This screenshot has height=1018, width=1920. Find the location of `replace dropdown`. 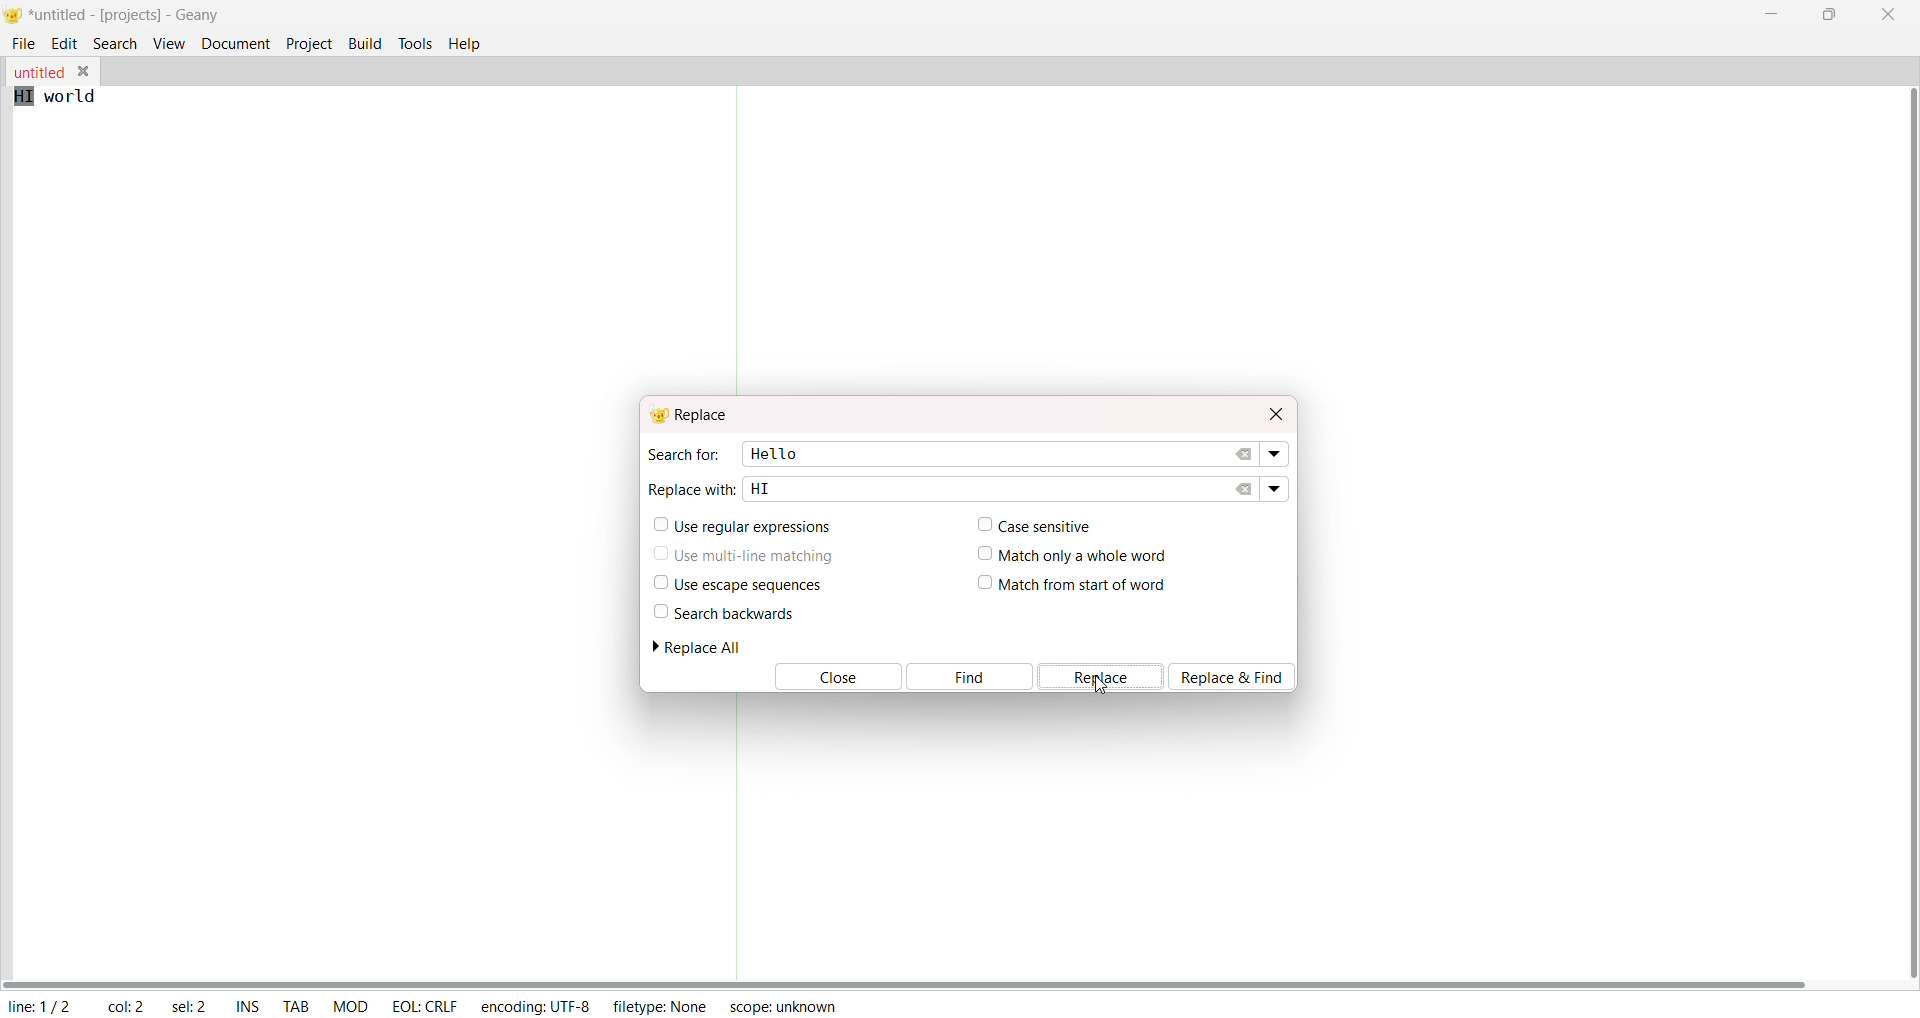

replace dropdown is located at coordinates (1274, 487).